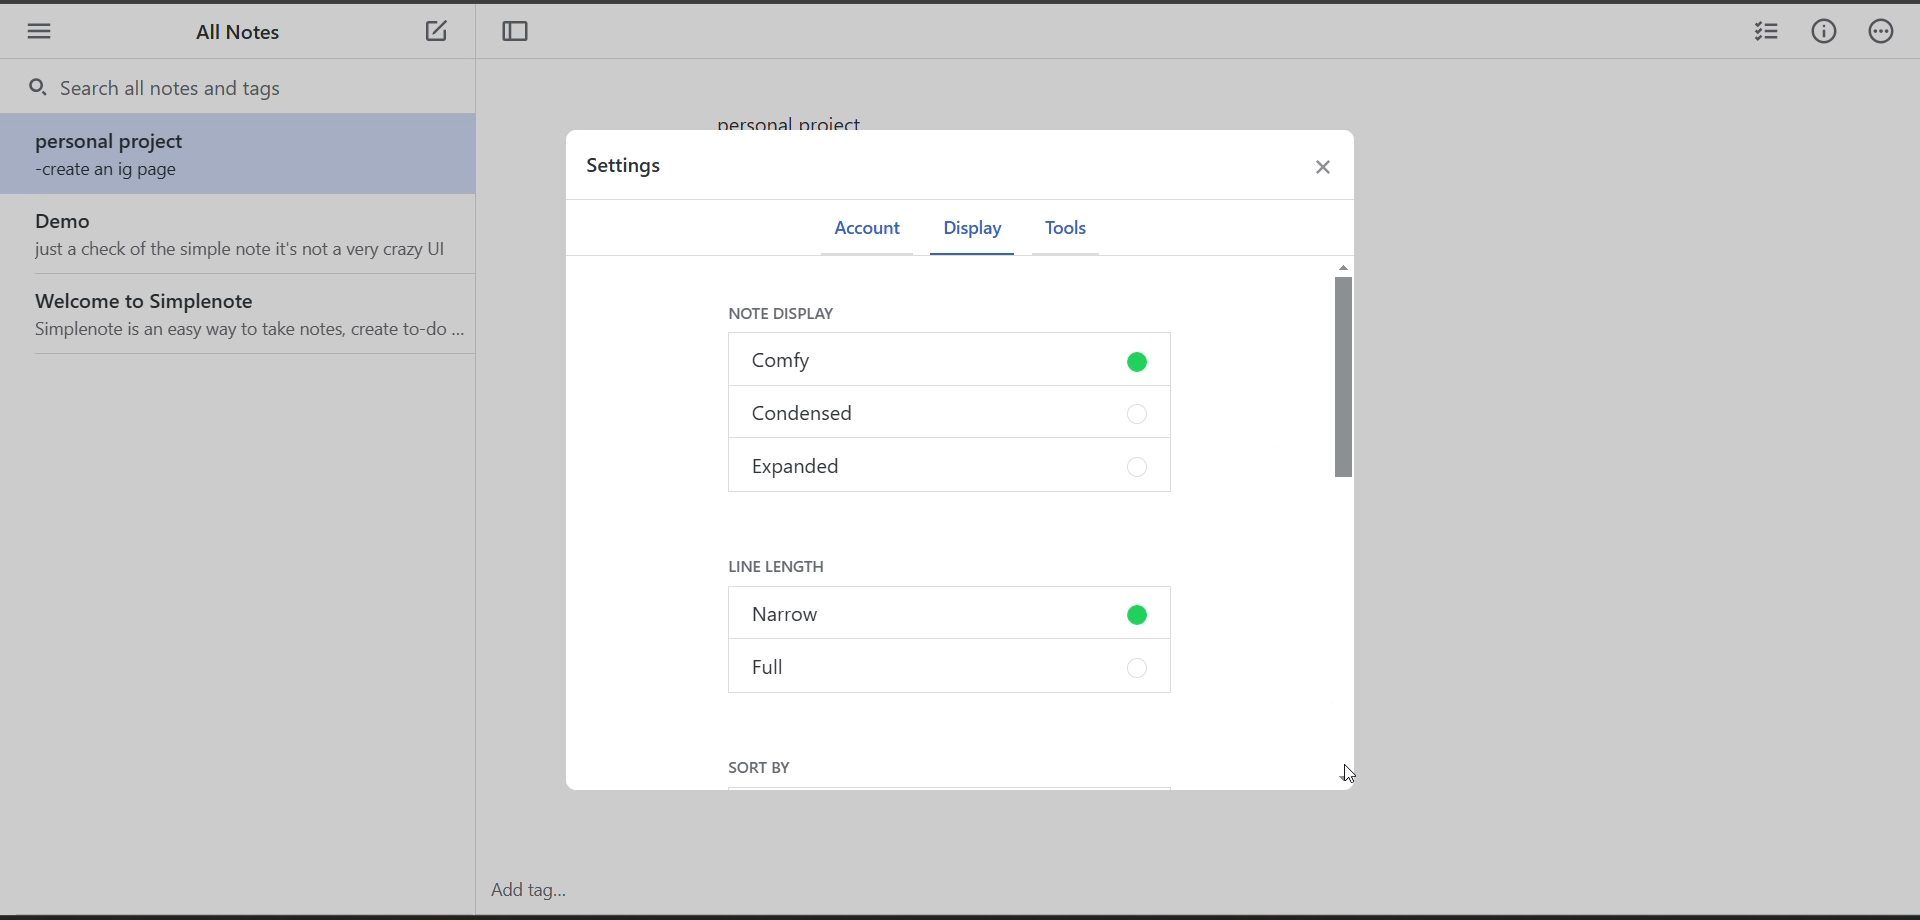 Image resolution: width=1920 pixels, height=920 pixels. Describe the element at coordinates (1347, 772) in the screenshot. I see `cursor` at that location.